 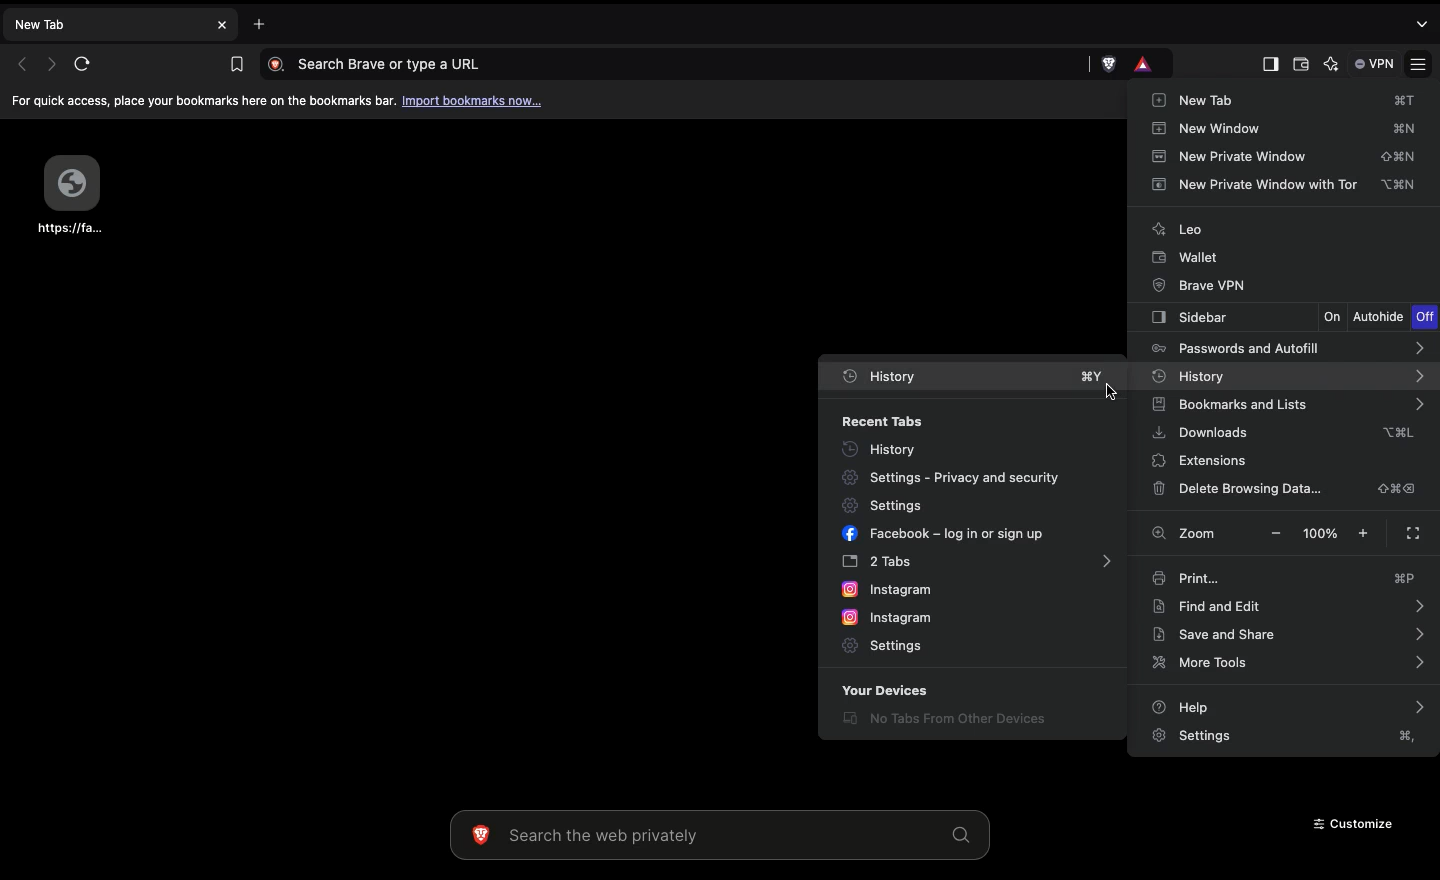 I want to click on Privacy and security, so click(x=953, y=480).